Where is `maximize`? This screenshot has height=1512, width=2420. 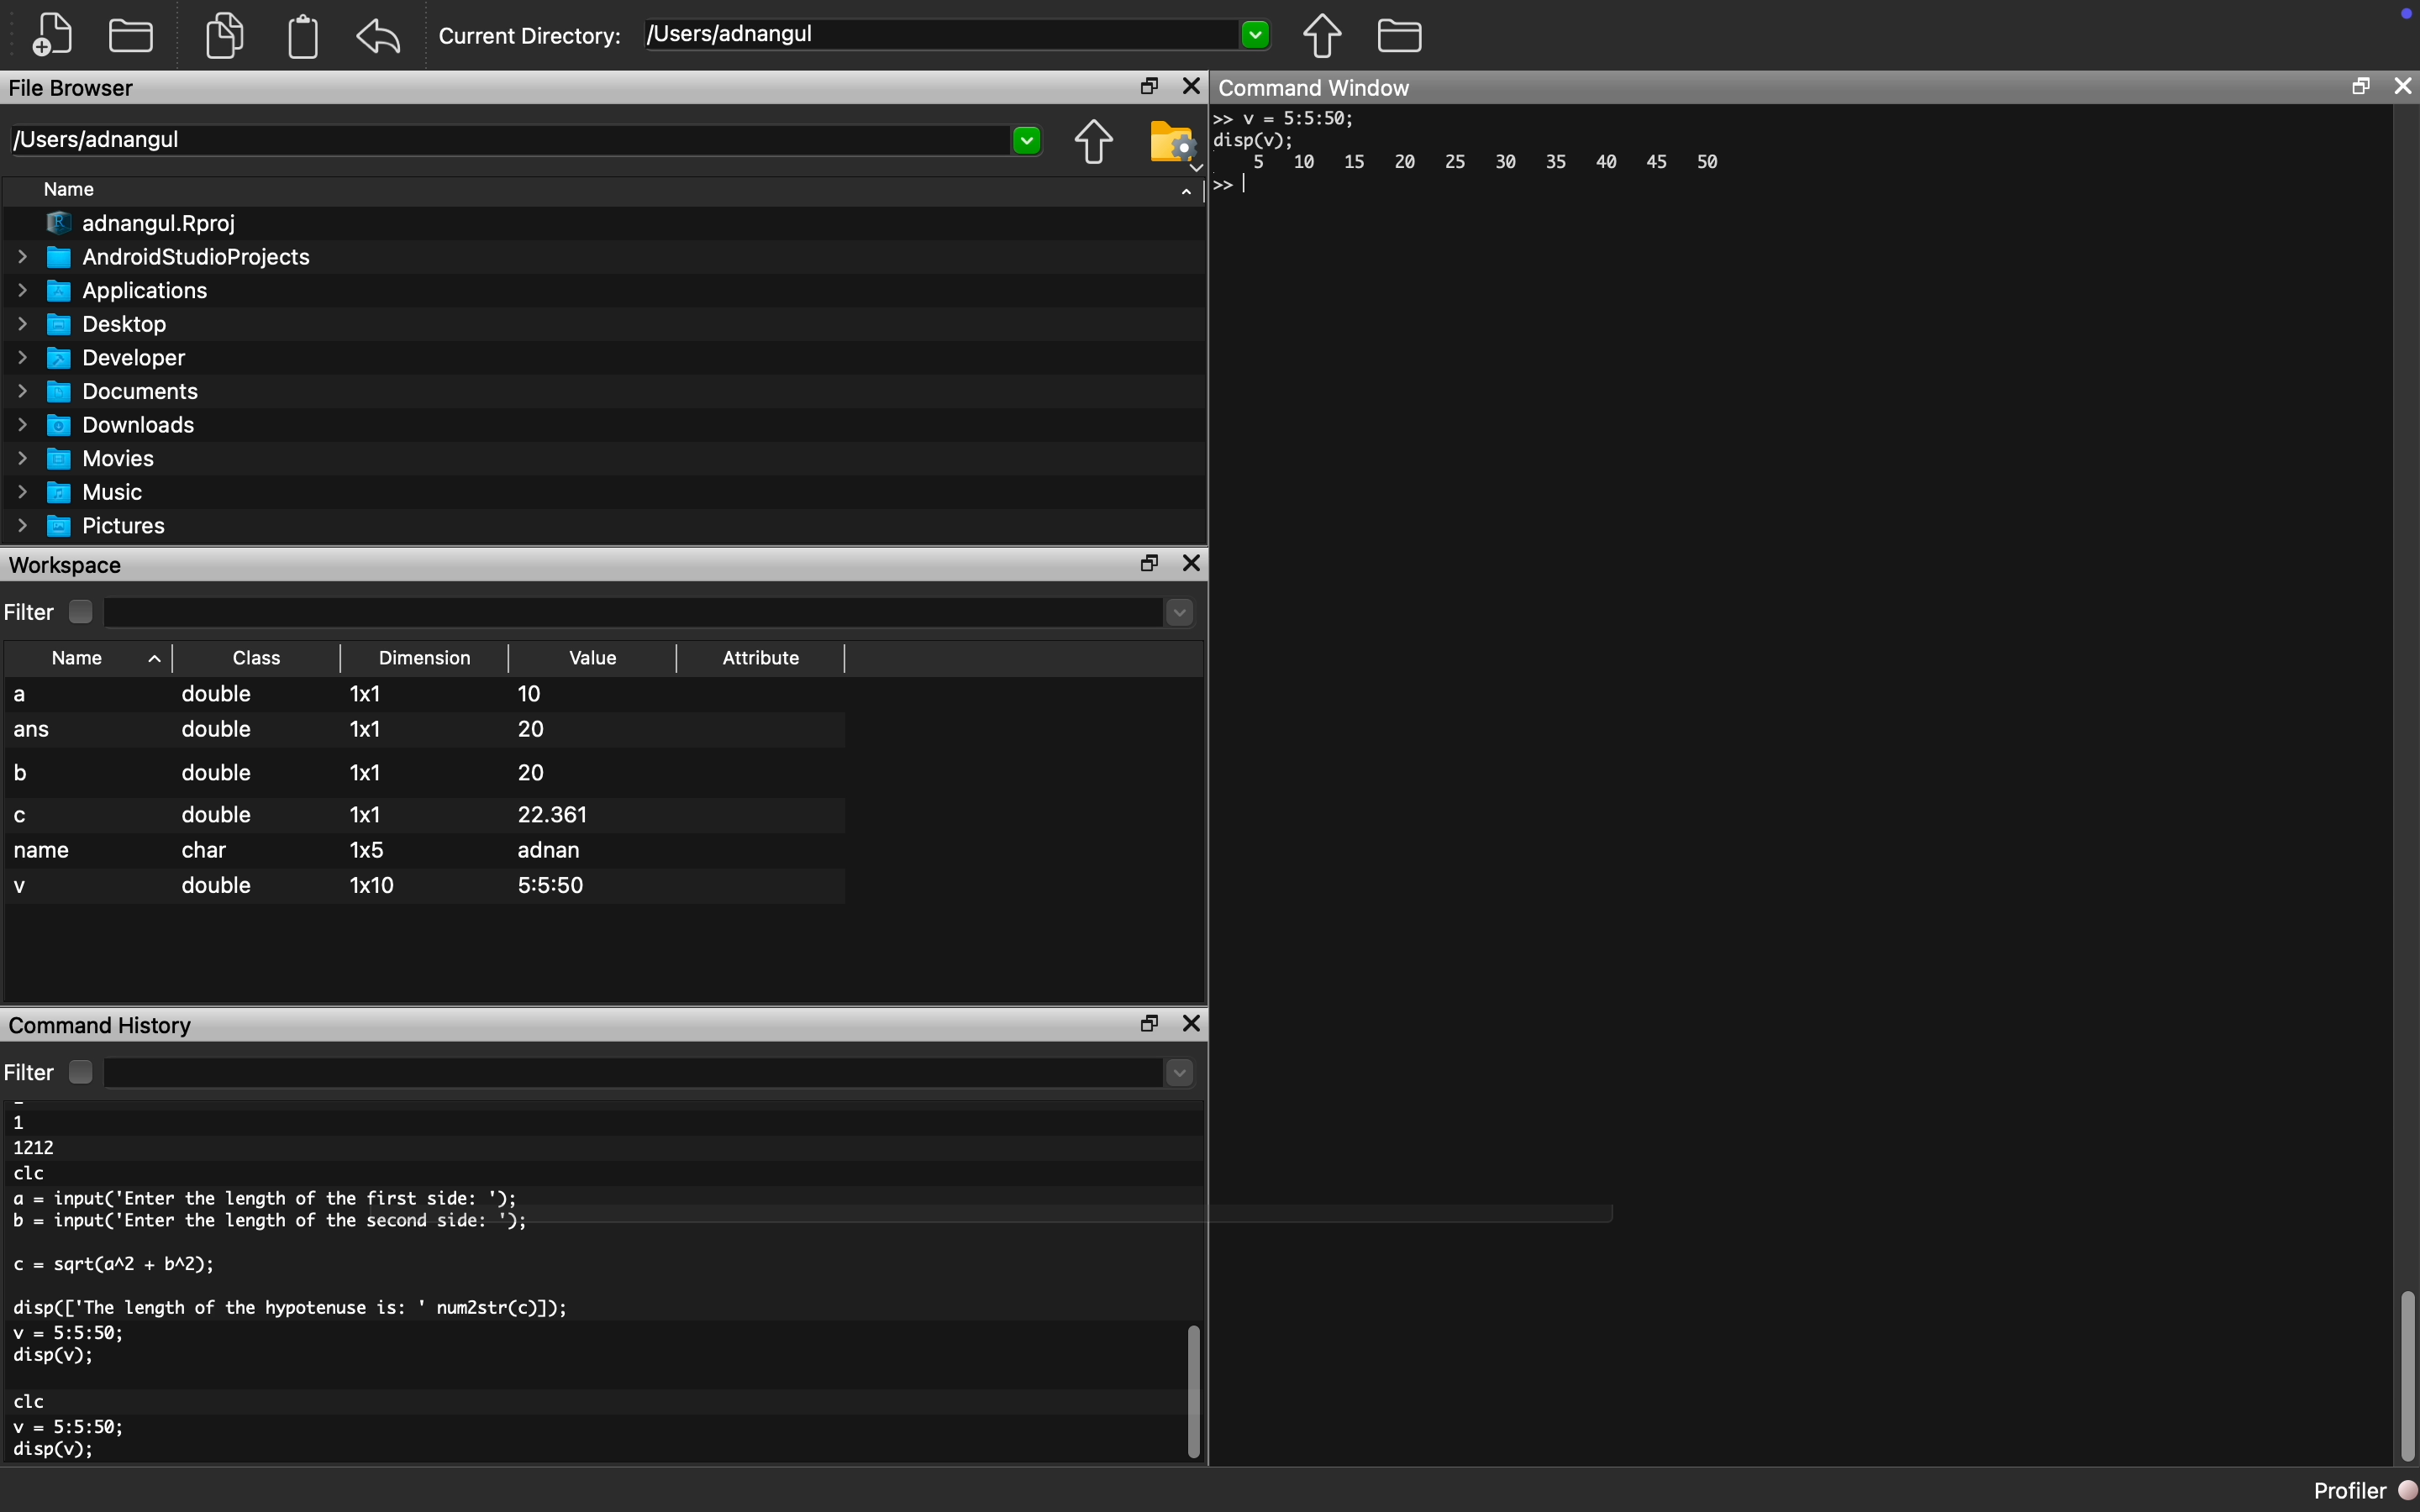 maximize is located at coordinates (1146, 1024).